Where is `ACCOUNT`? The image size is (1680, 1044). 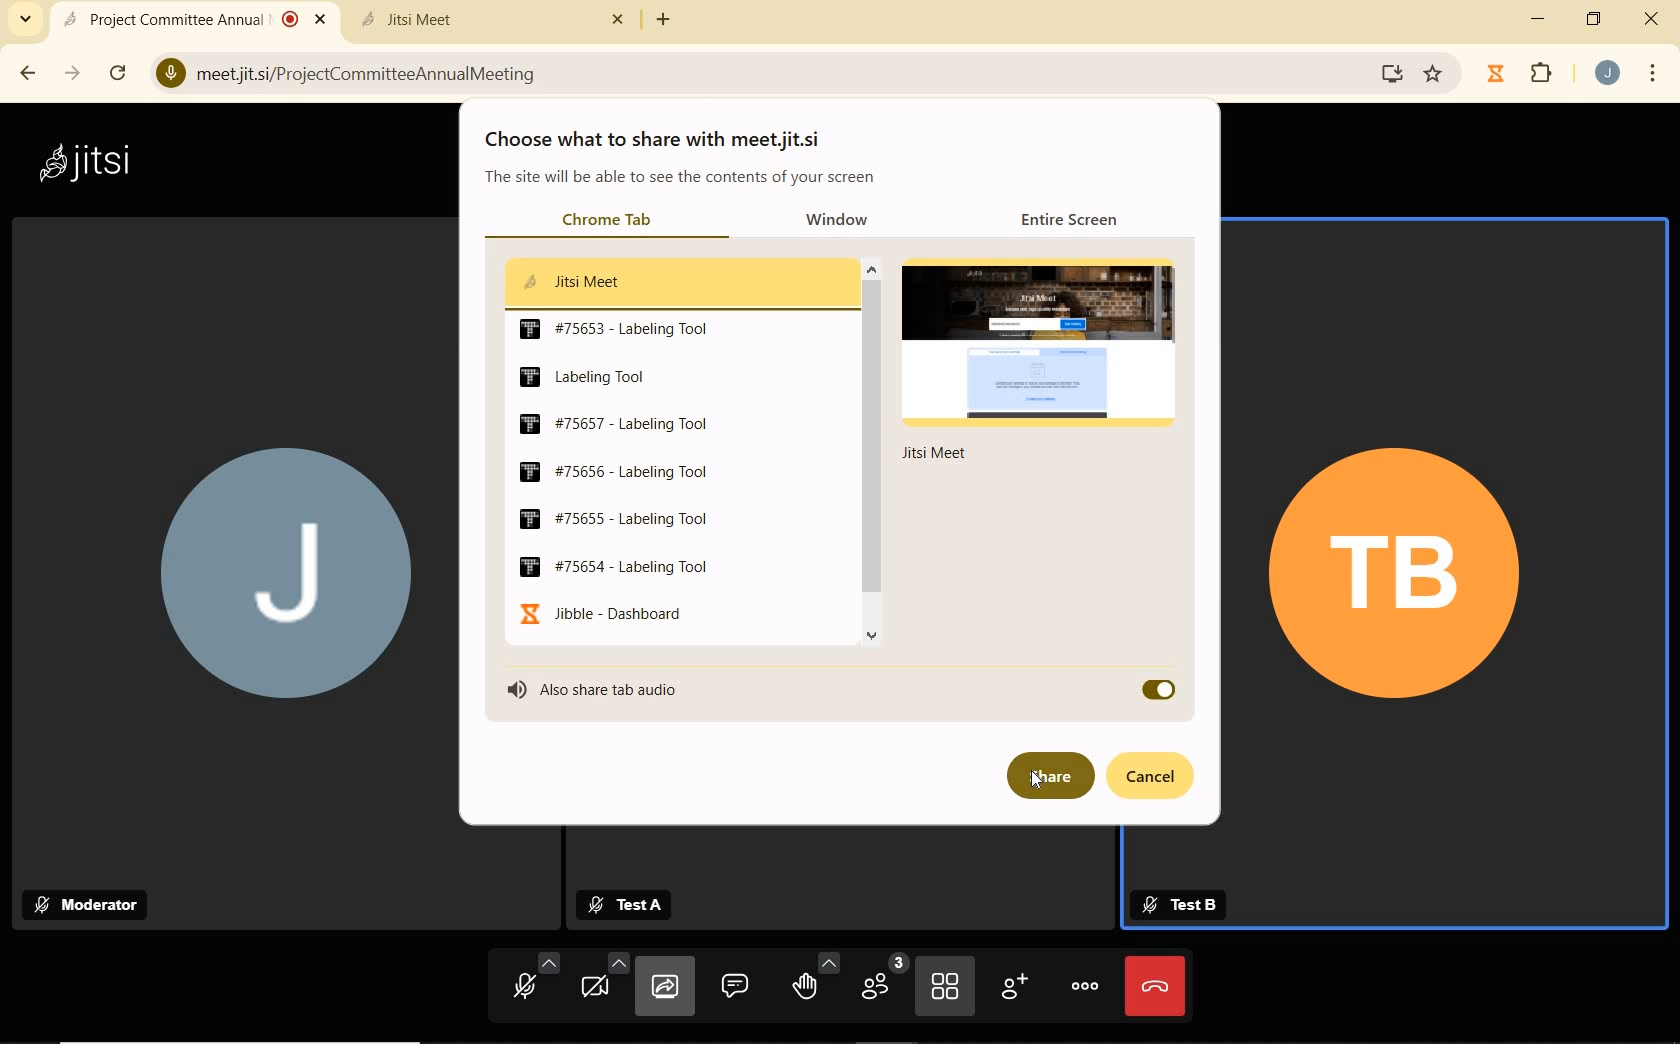
ACCOUNT is located at coordinates (1608, 73).